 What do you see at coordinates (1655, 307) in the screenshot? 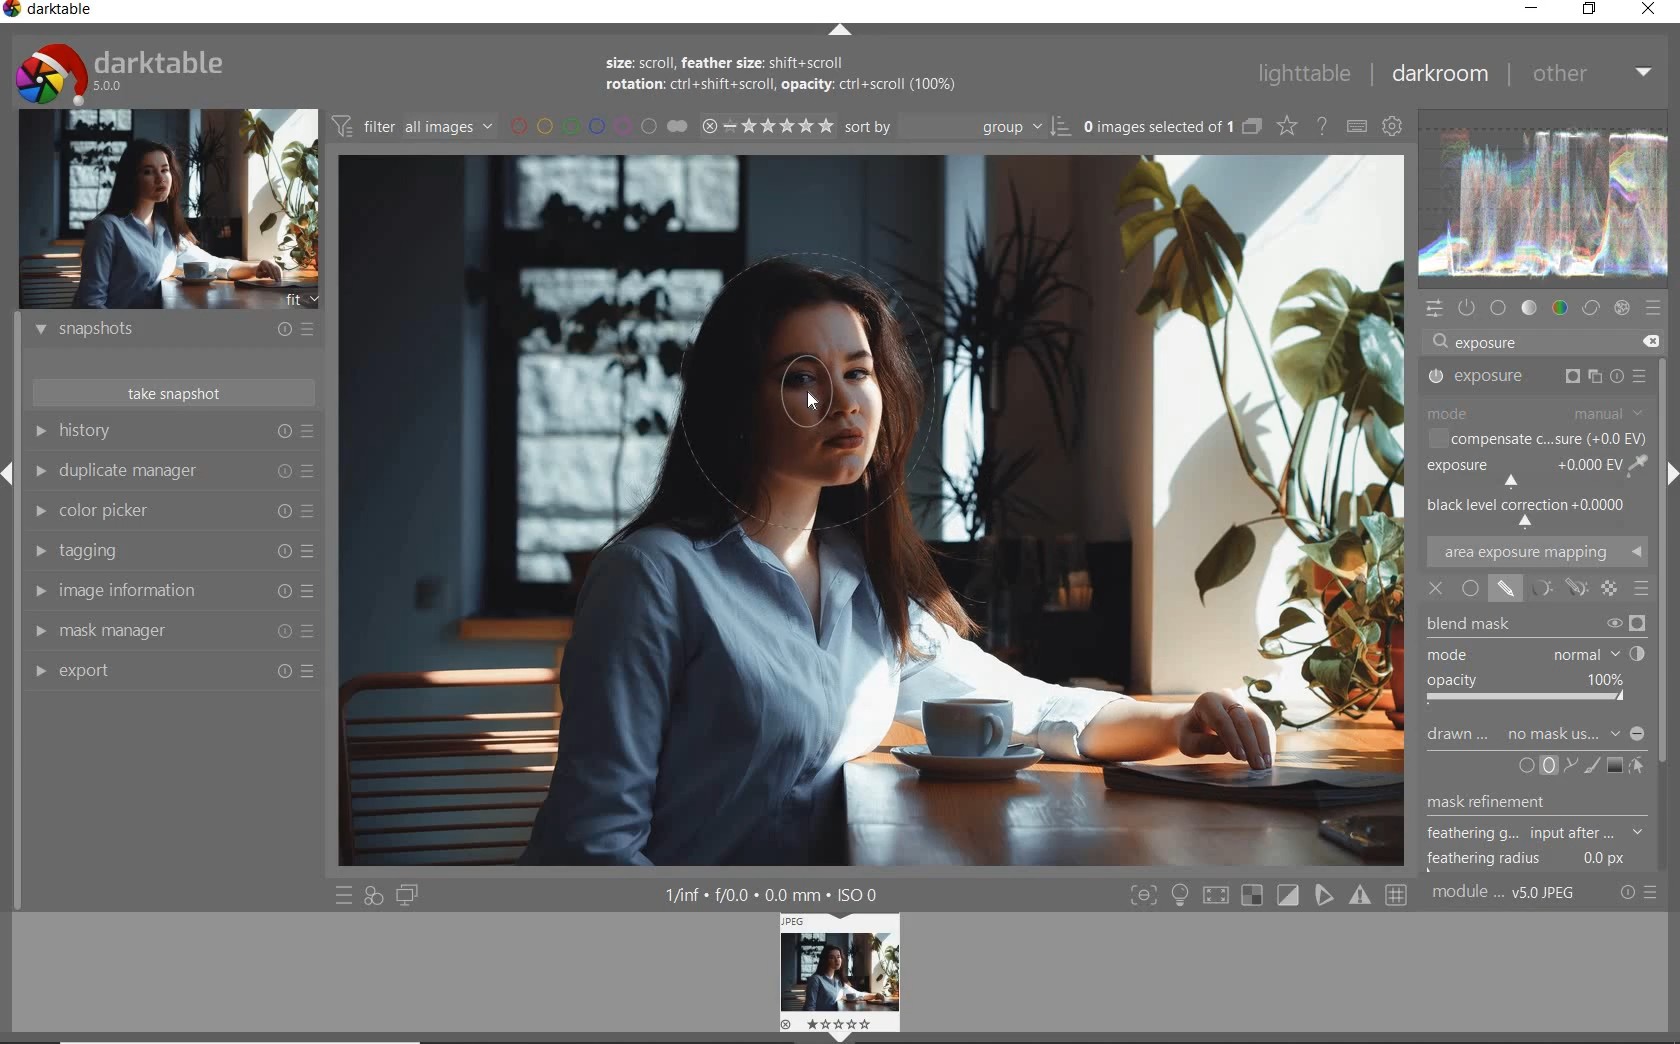
I see `presets` at bounding box center [1655, 307].